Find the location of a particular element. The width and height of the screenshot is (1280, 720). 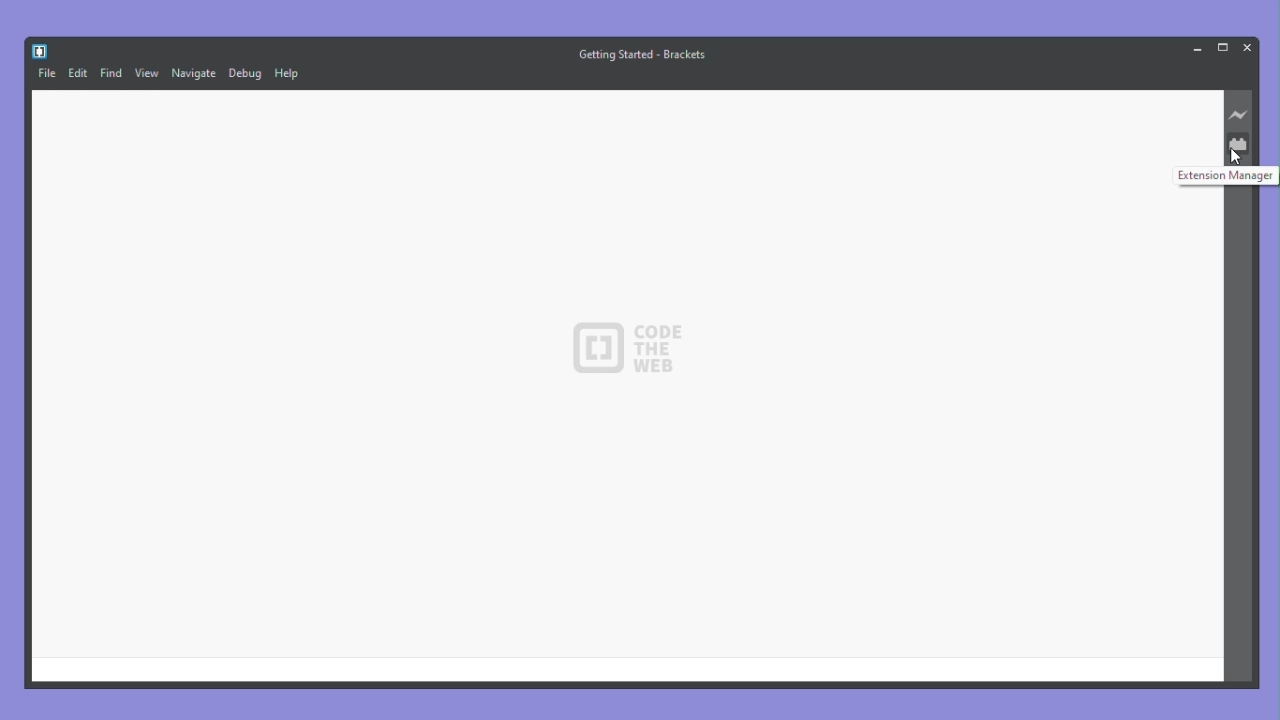

Maximize is located at coordinates (1224, 46).